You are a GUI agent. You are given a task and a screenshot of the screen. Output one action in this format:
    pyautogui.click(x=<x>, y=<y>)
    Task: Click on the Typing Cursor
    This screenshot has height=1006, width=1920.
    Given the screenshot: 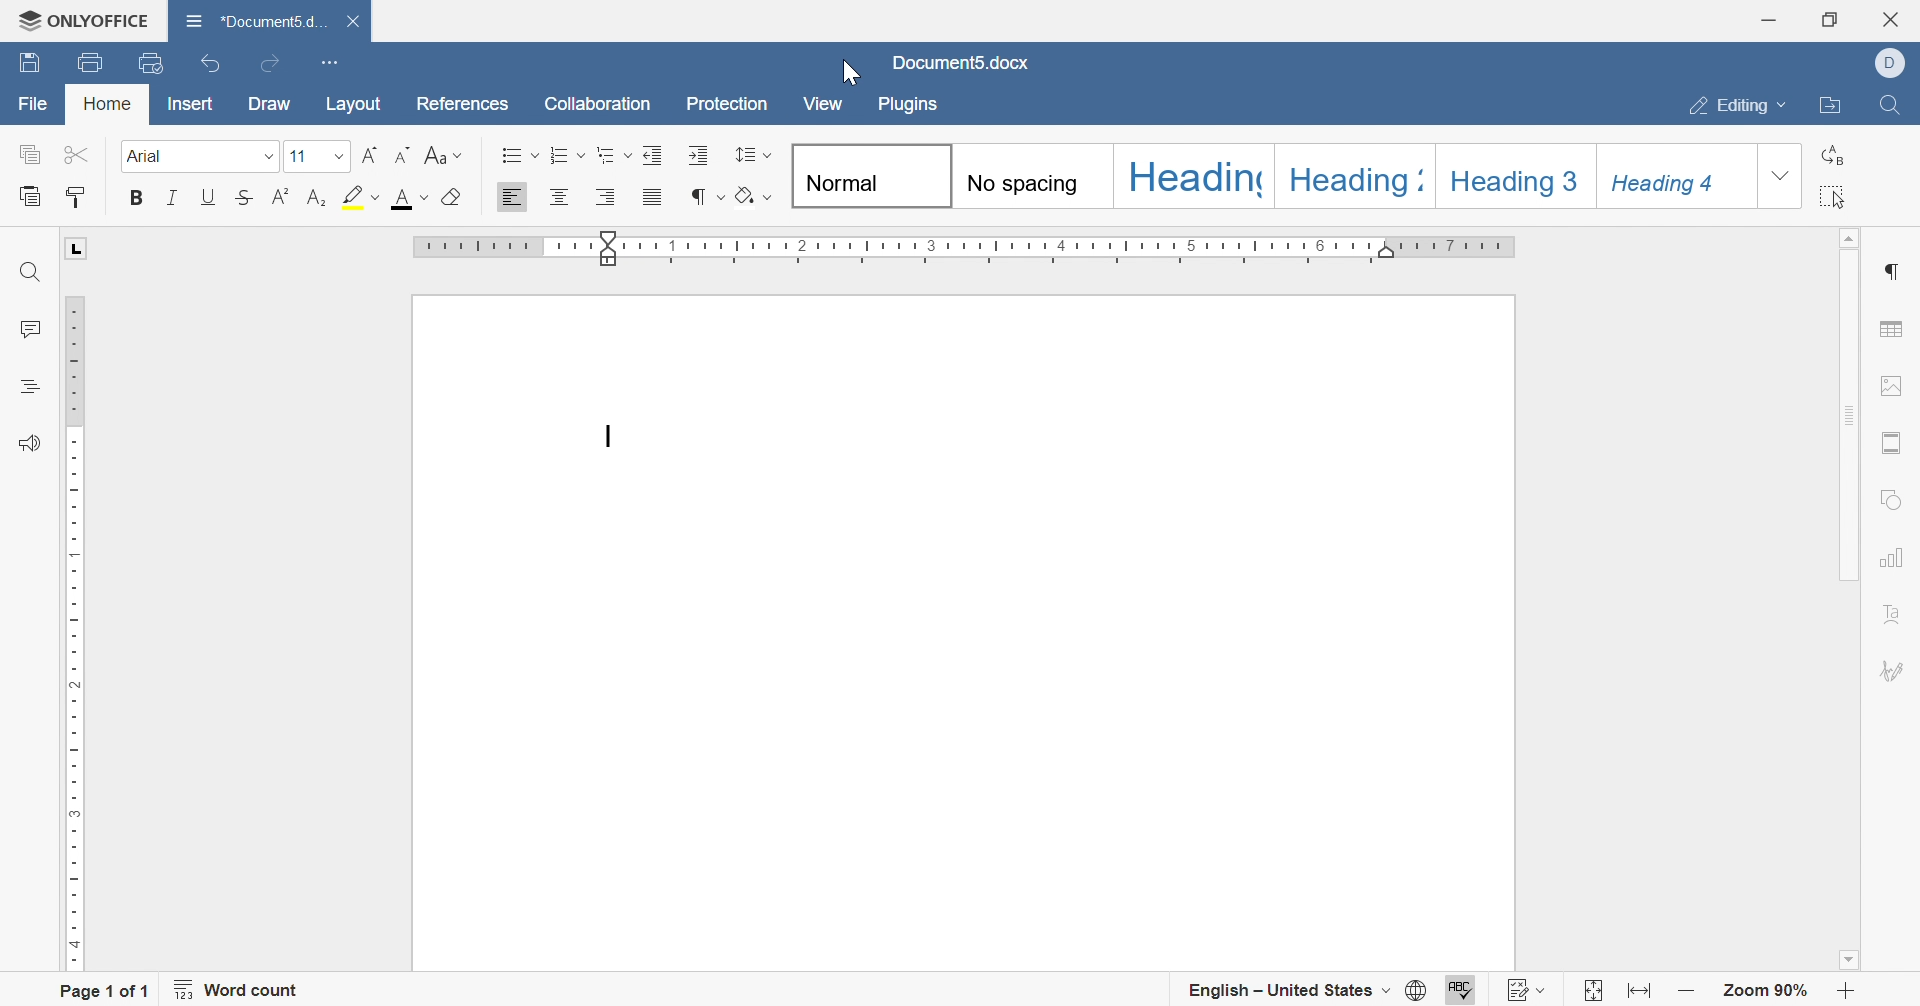 What is the action you would take?
    pyautogui.click(x=613, y=436)
    